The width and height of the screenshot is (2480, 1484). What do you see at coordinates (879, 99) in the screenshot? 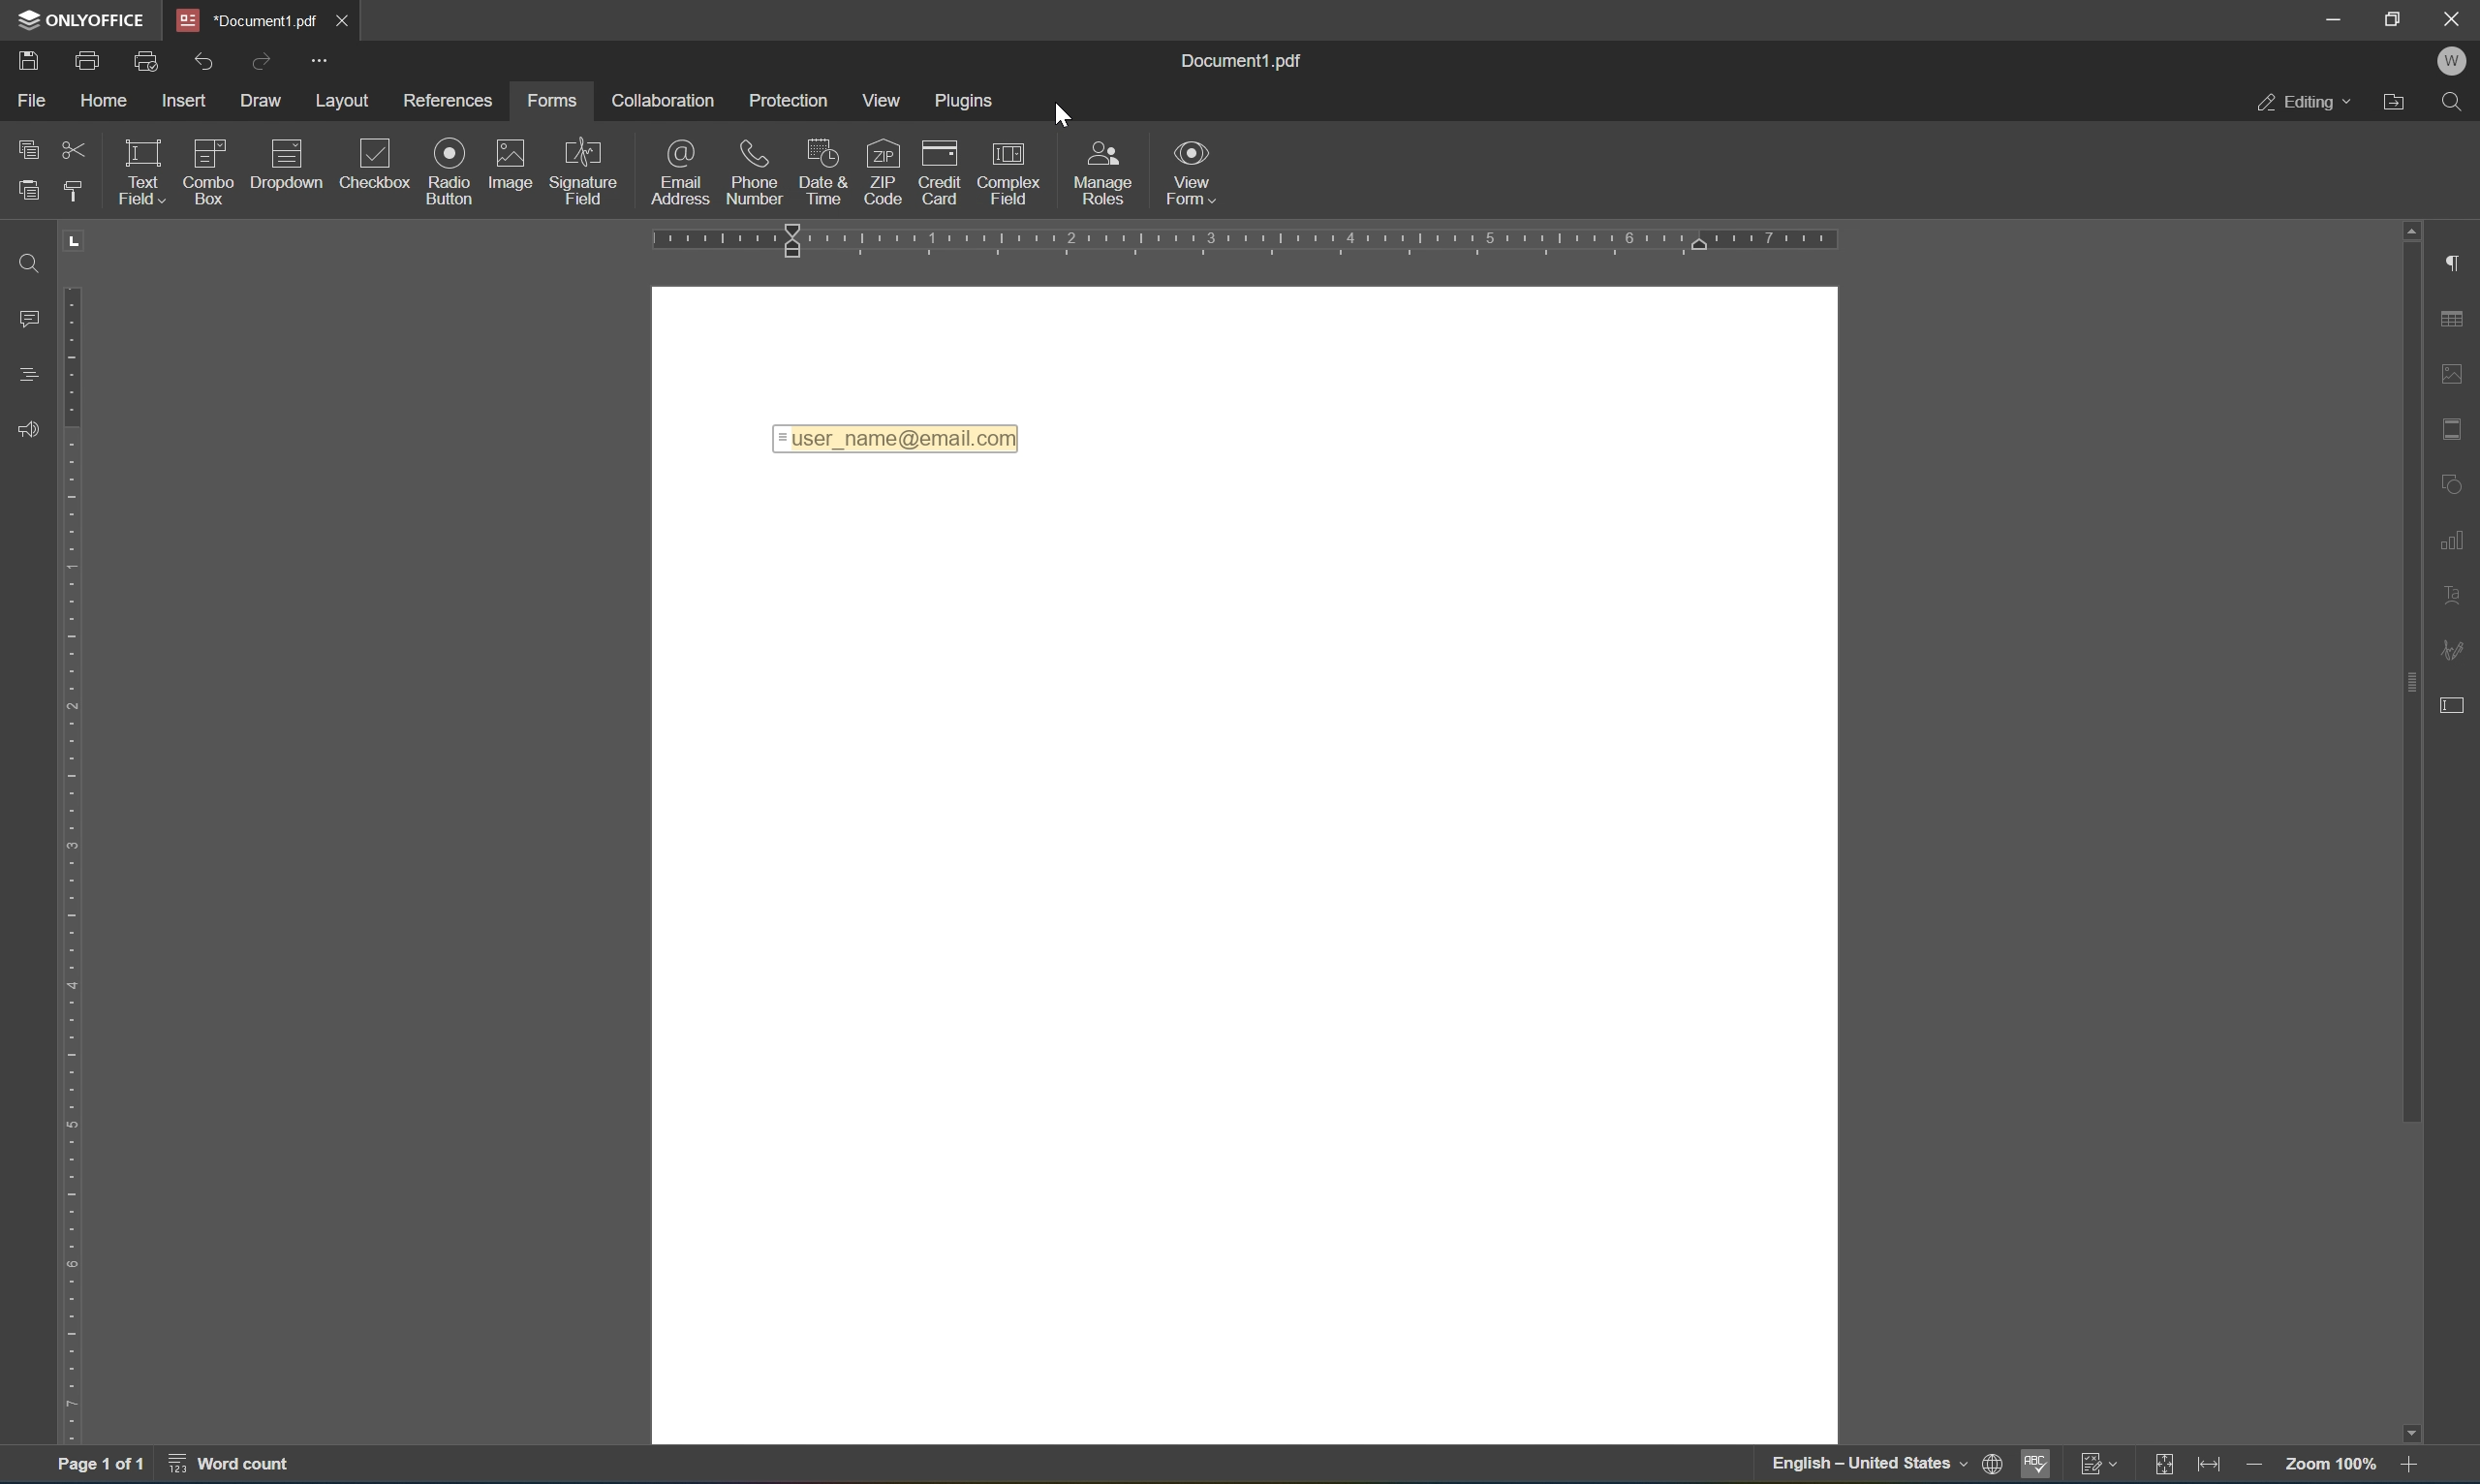
I see `view` at bounding box center [879, 99].